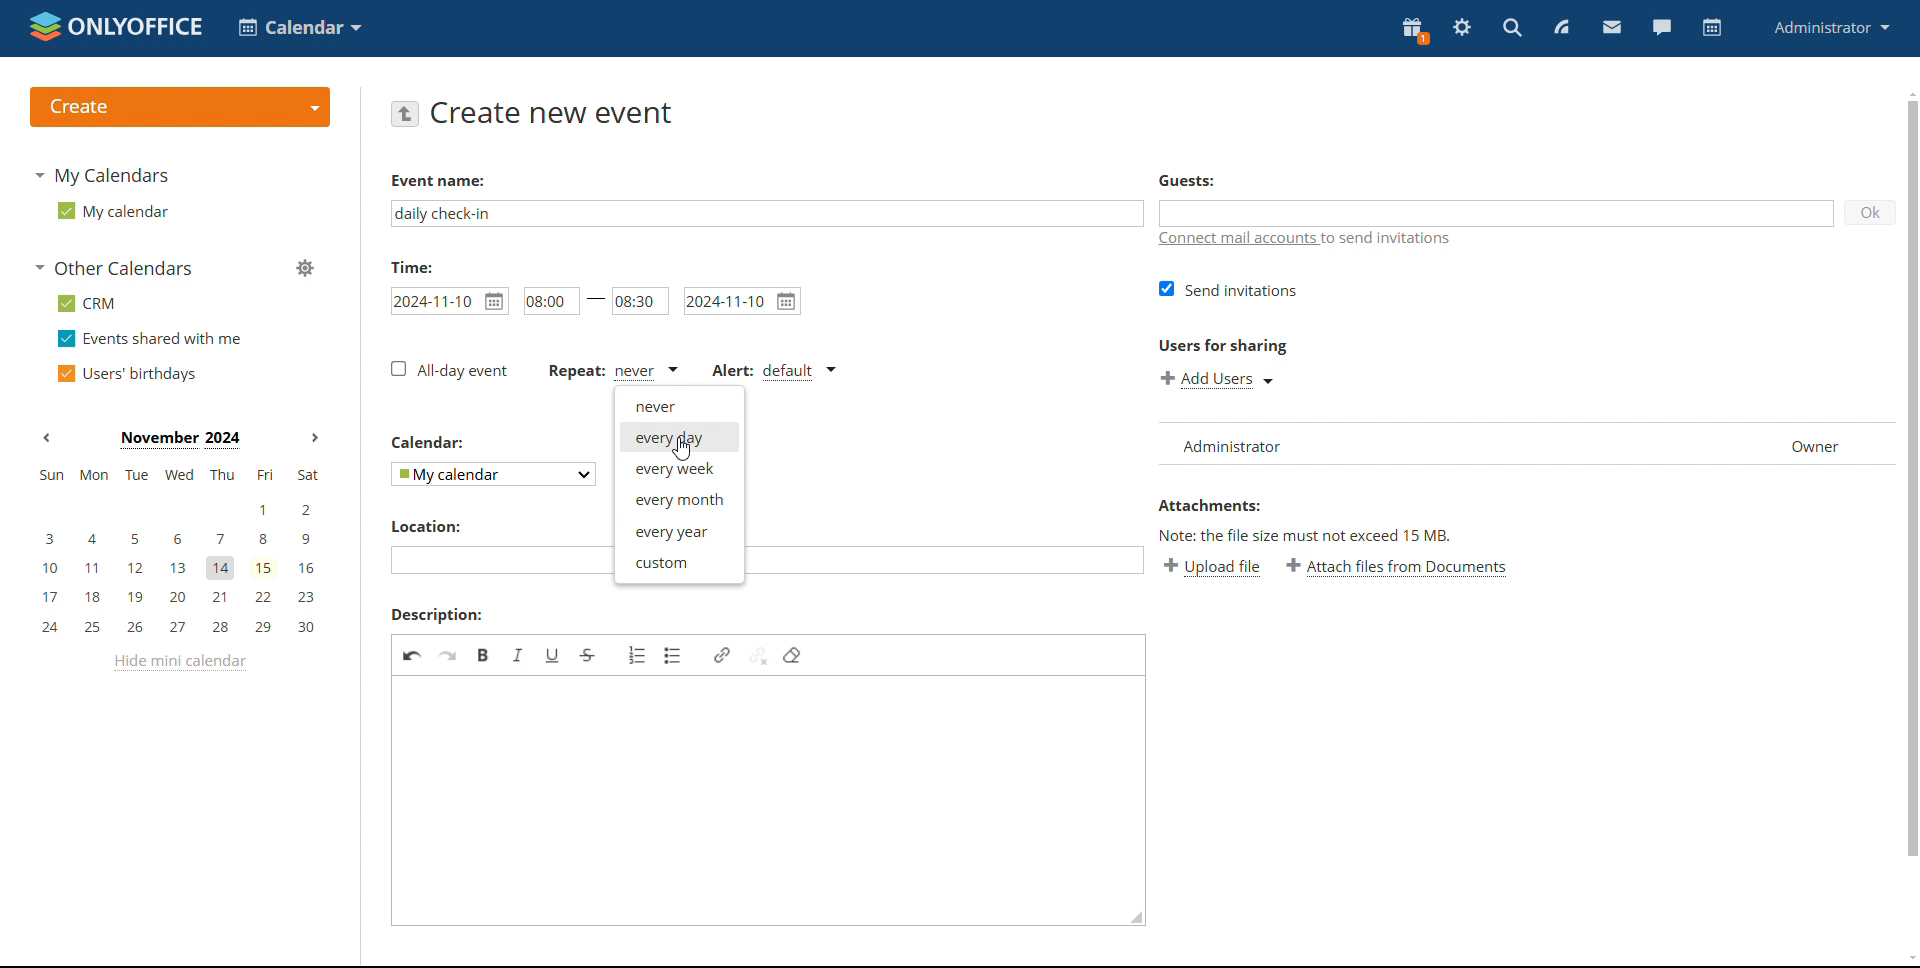  What do you see at coordinates (484, 655) in the screenshot?
I see `bold` at bounding box center [484, 655].